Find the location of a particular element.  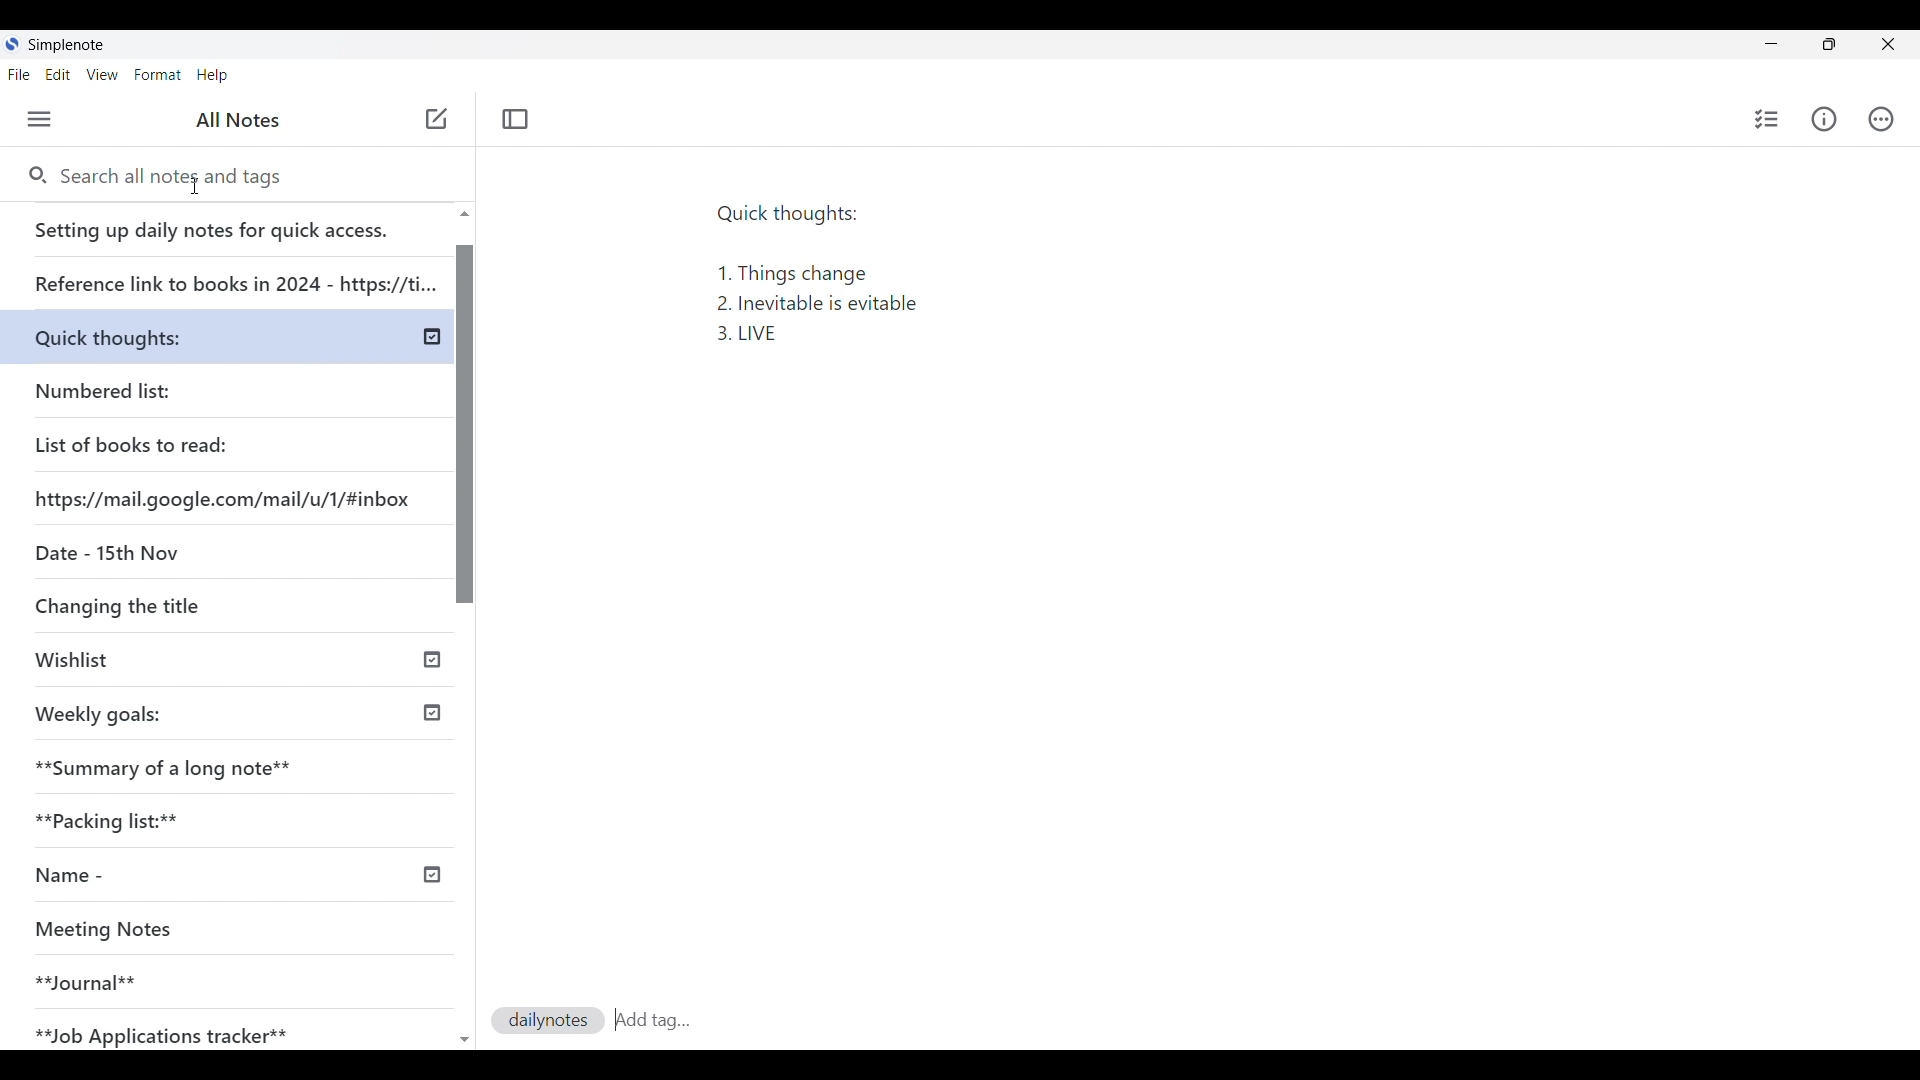

Reference link to books in 2024 - https://ti... is located at coordinates (233, 276).